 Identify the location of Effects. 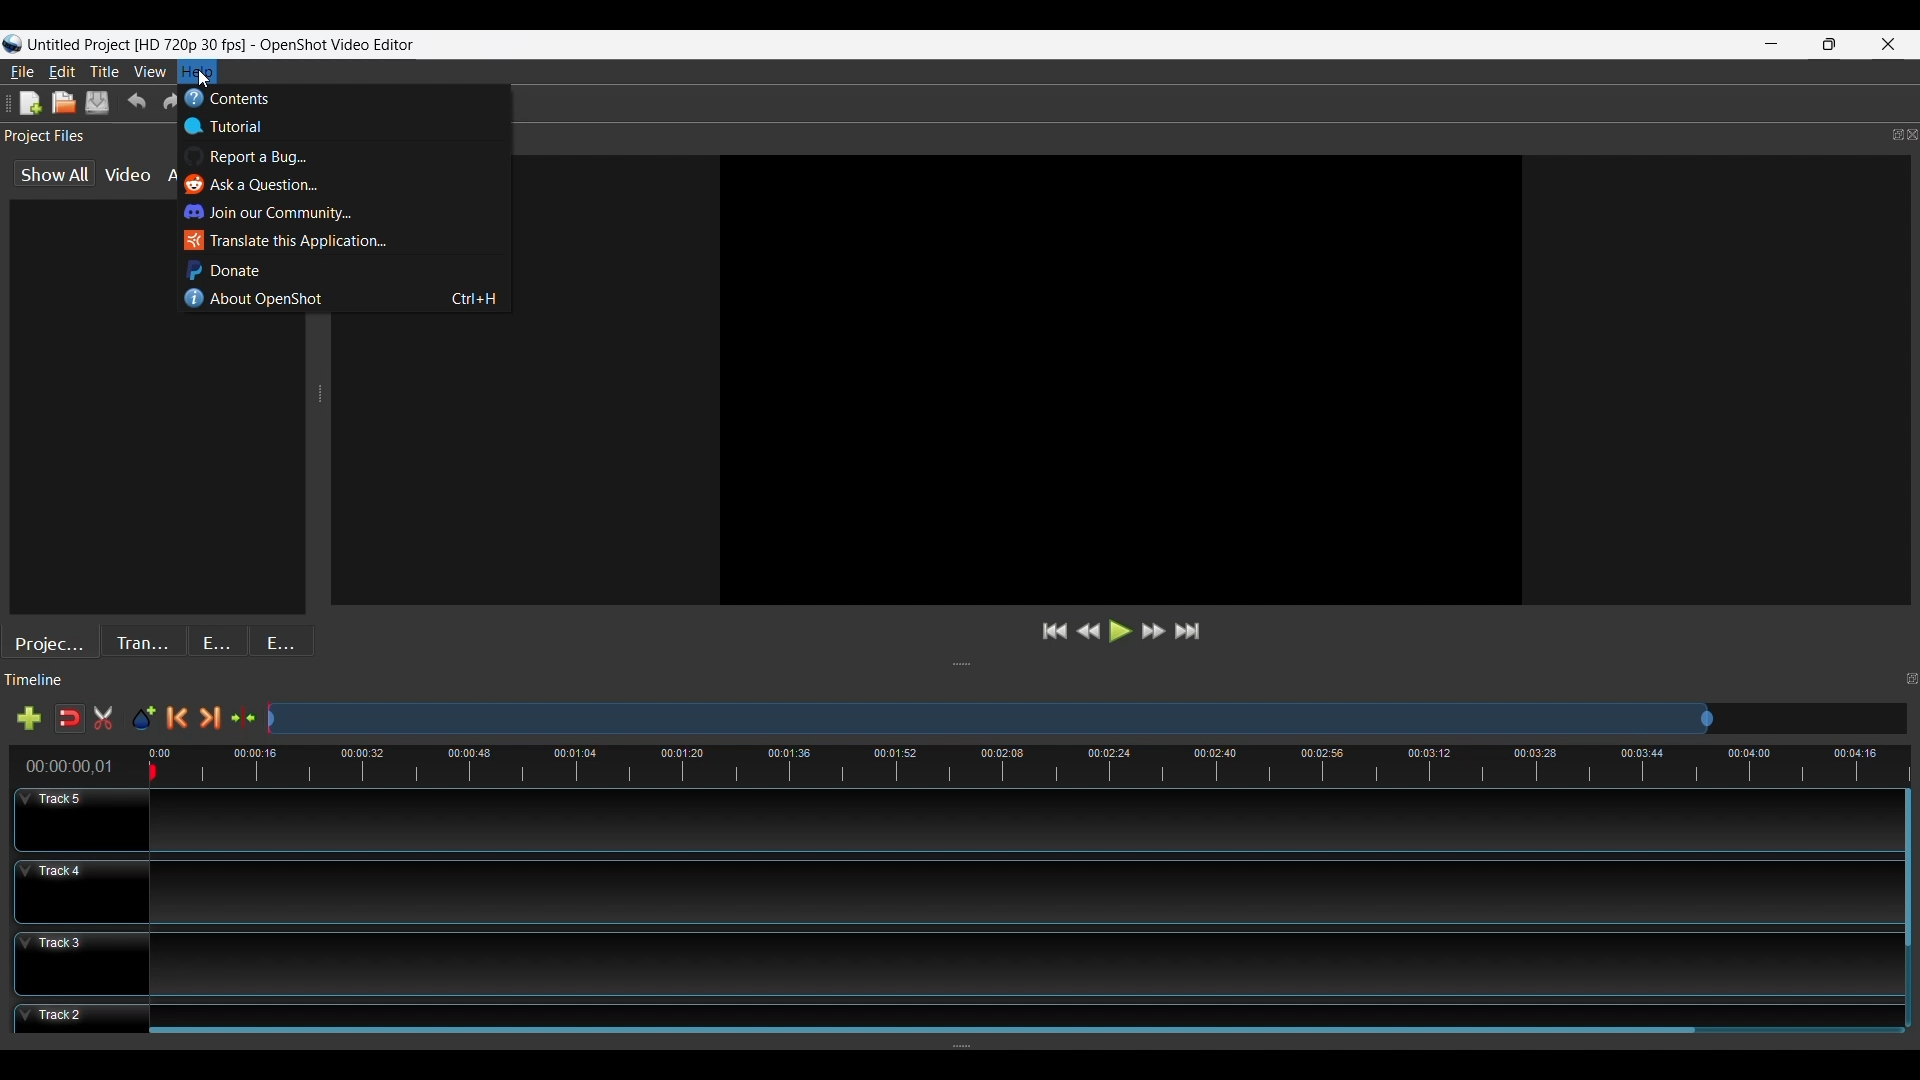
(219, 640).